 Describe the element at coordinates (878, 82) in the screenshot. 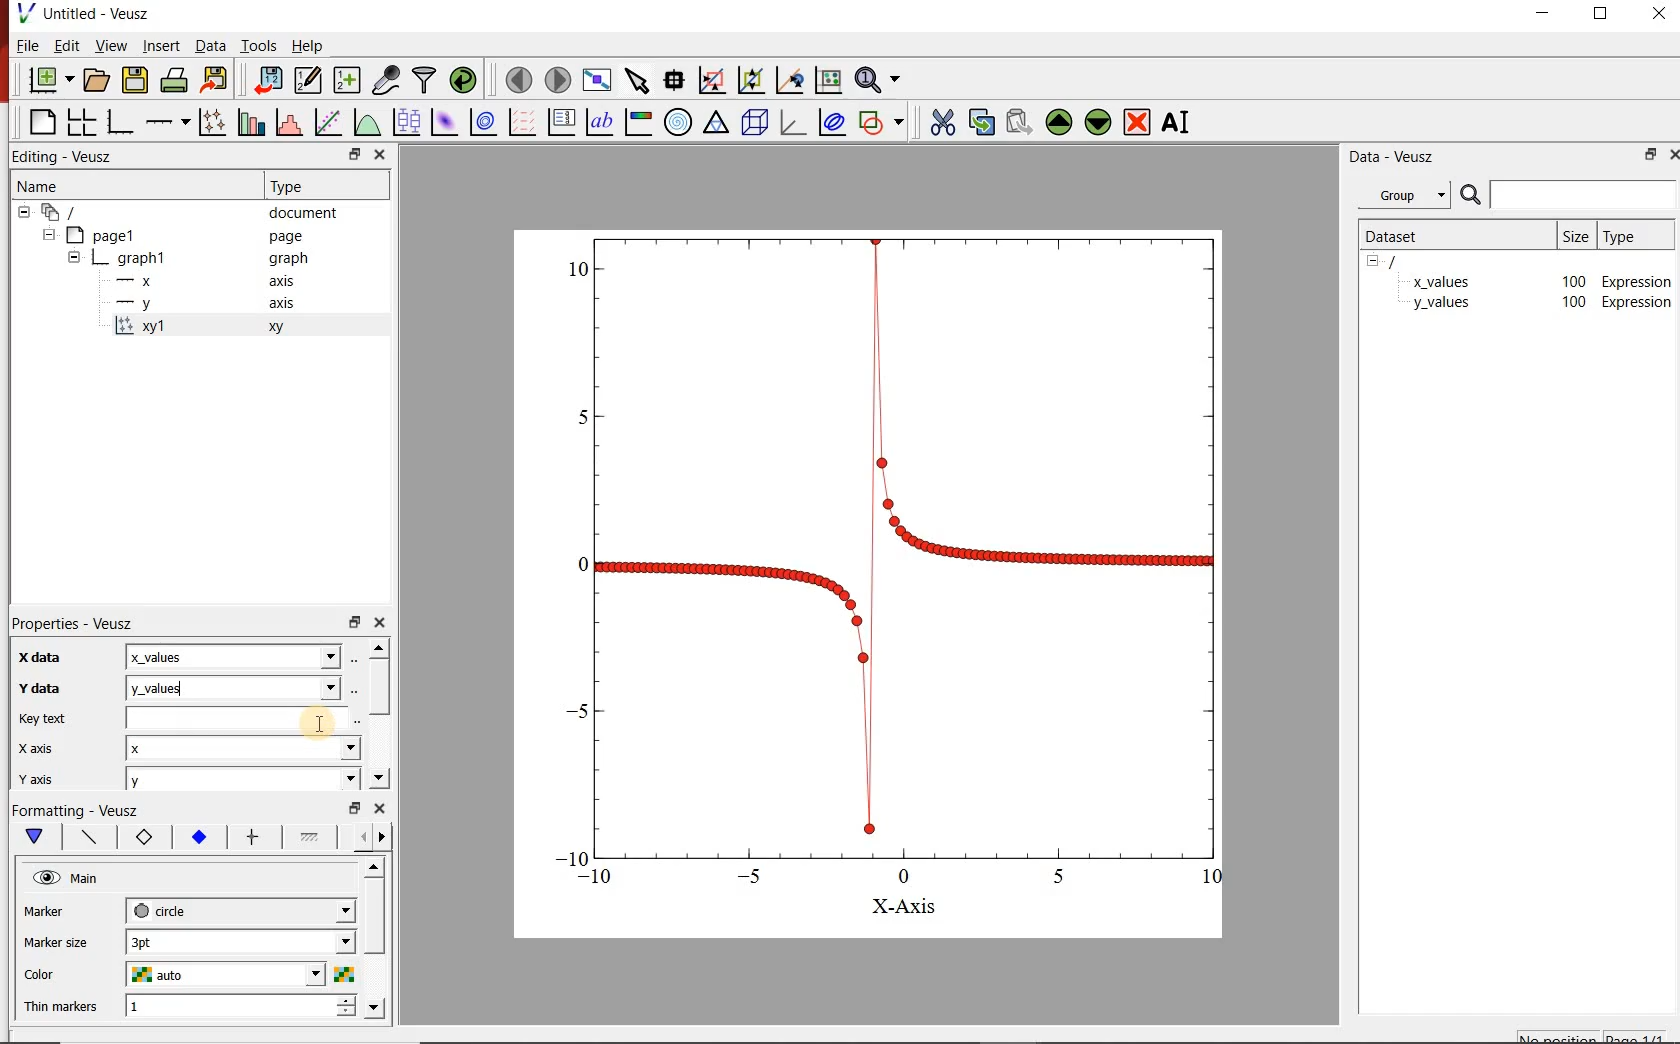

I see `zoom functions menu` at that location.